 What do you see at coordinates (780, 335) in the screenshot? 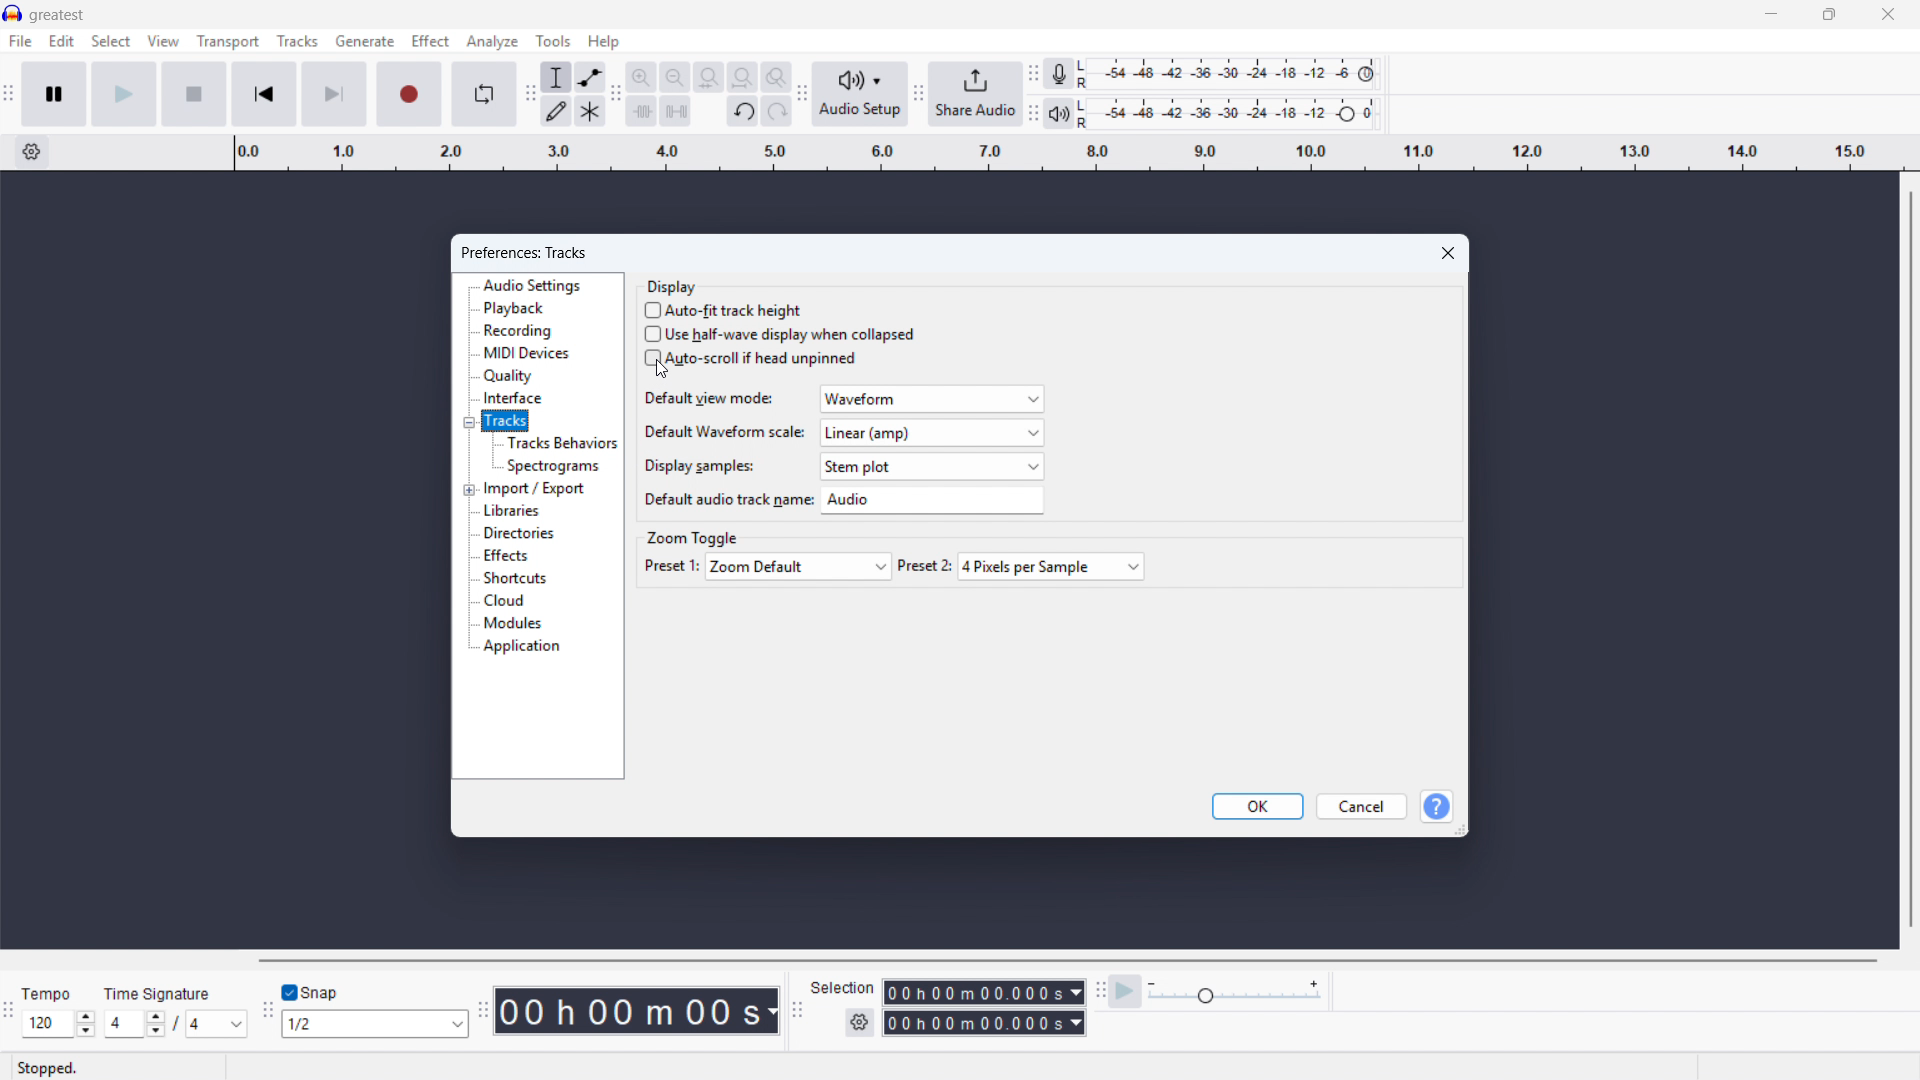
I see `Use half wave display when collapsed ` at bounding box center [780, 335].